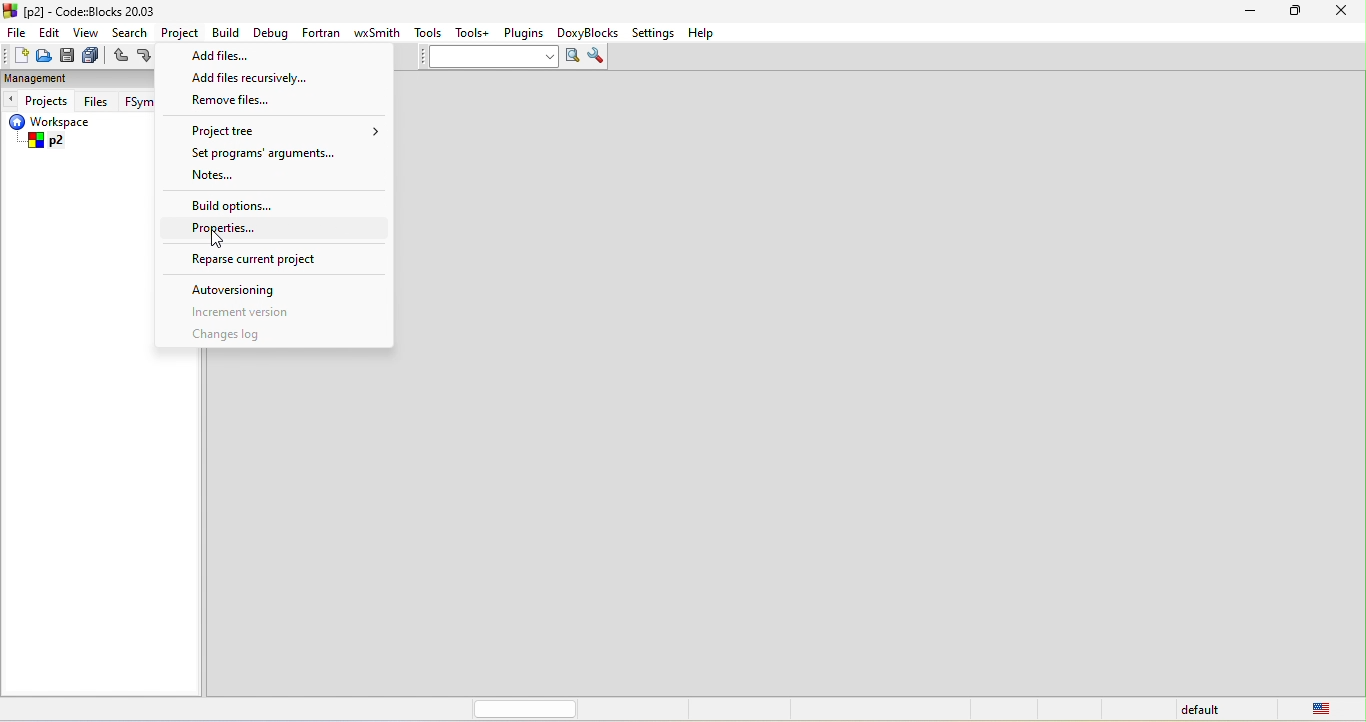 The height and width of the screenshot is (722, 1366). What do you see at coordinates (655, 32) in the screenshot?
I see `settings` at bounding box center [655, 32].